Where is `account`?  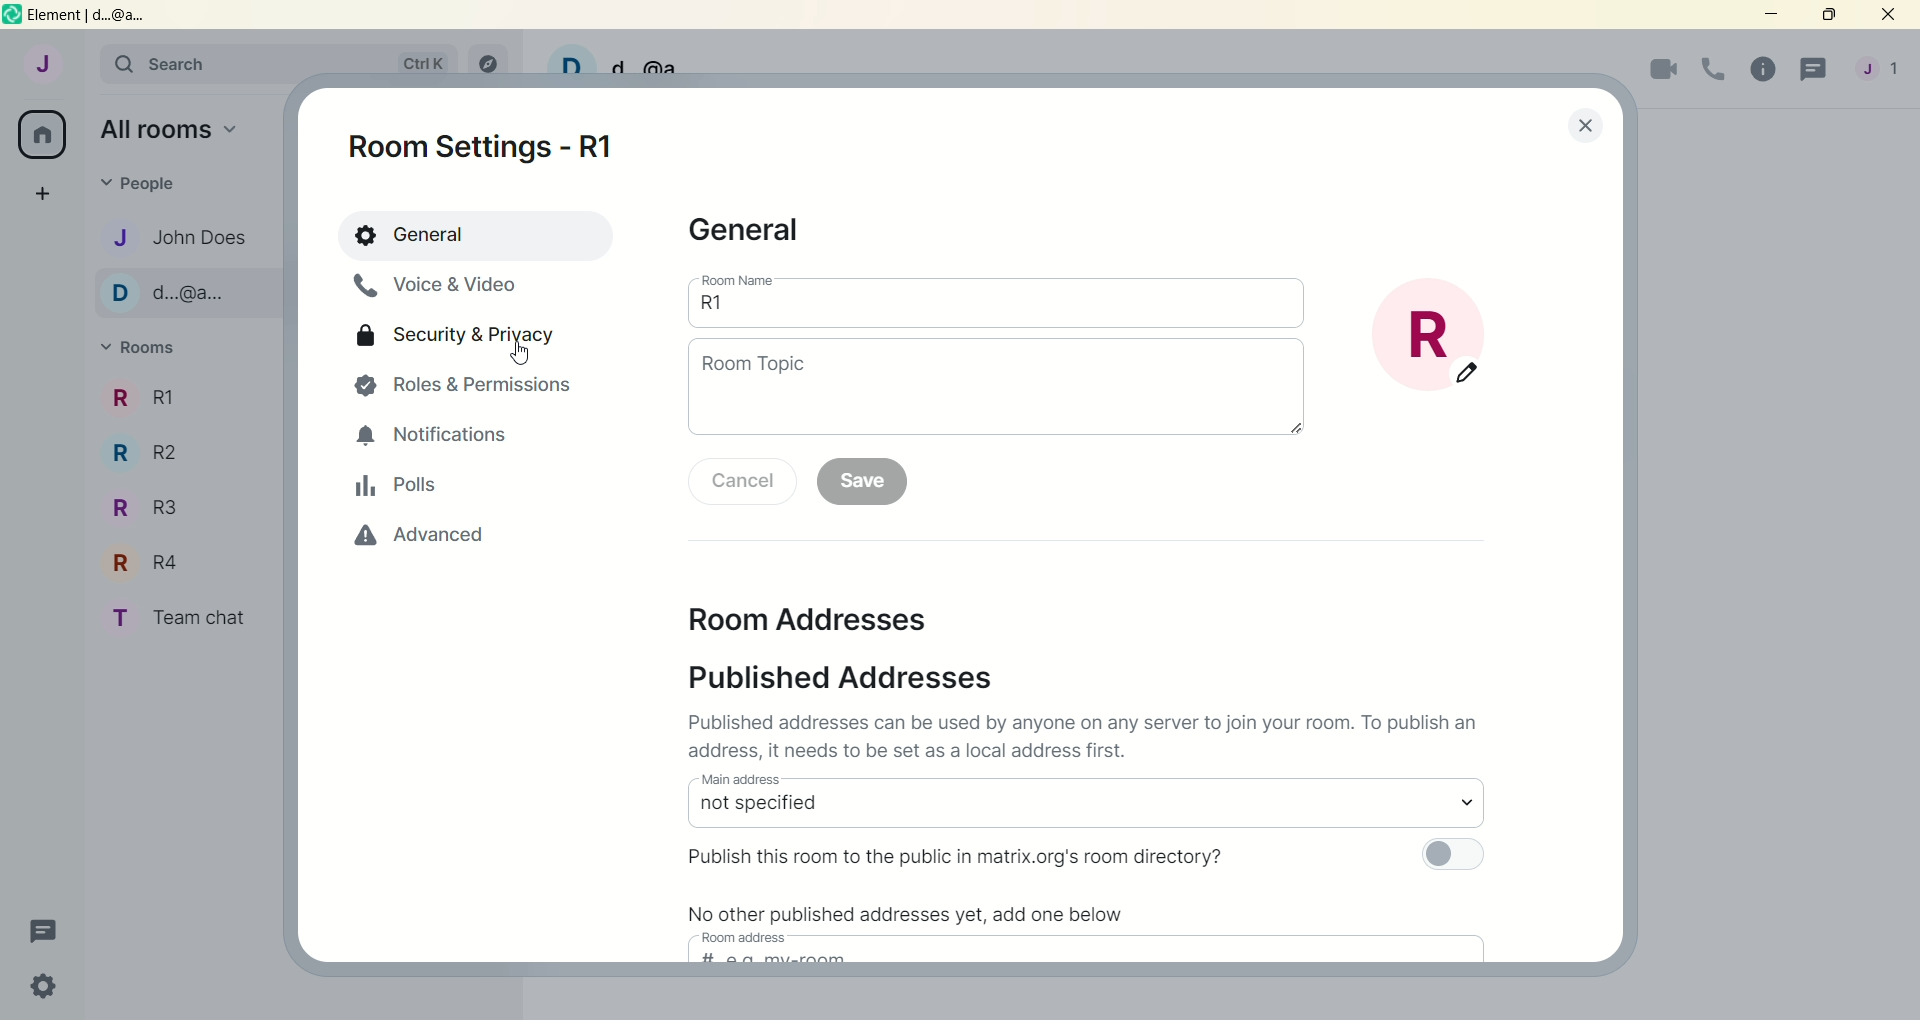
account is located at coordinates (1879, 68).